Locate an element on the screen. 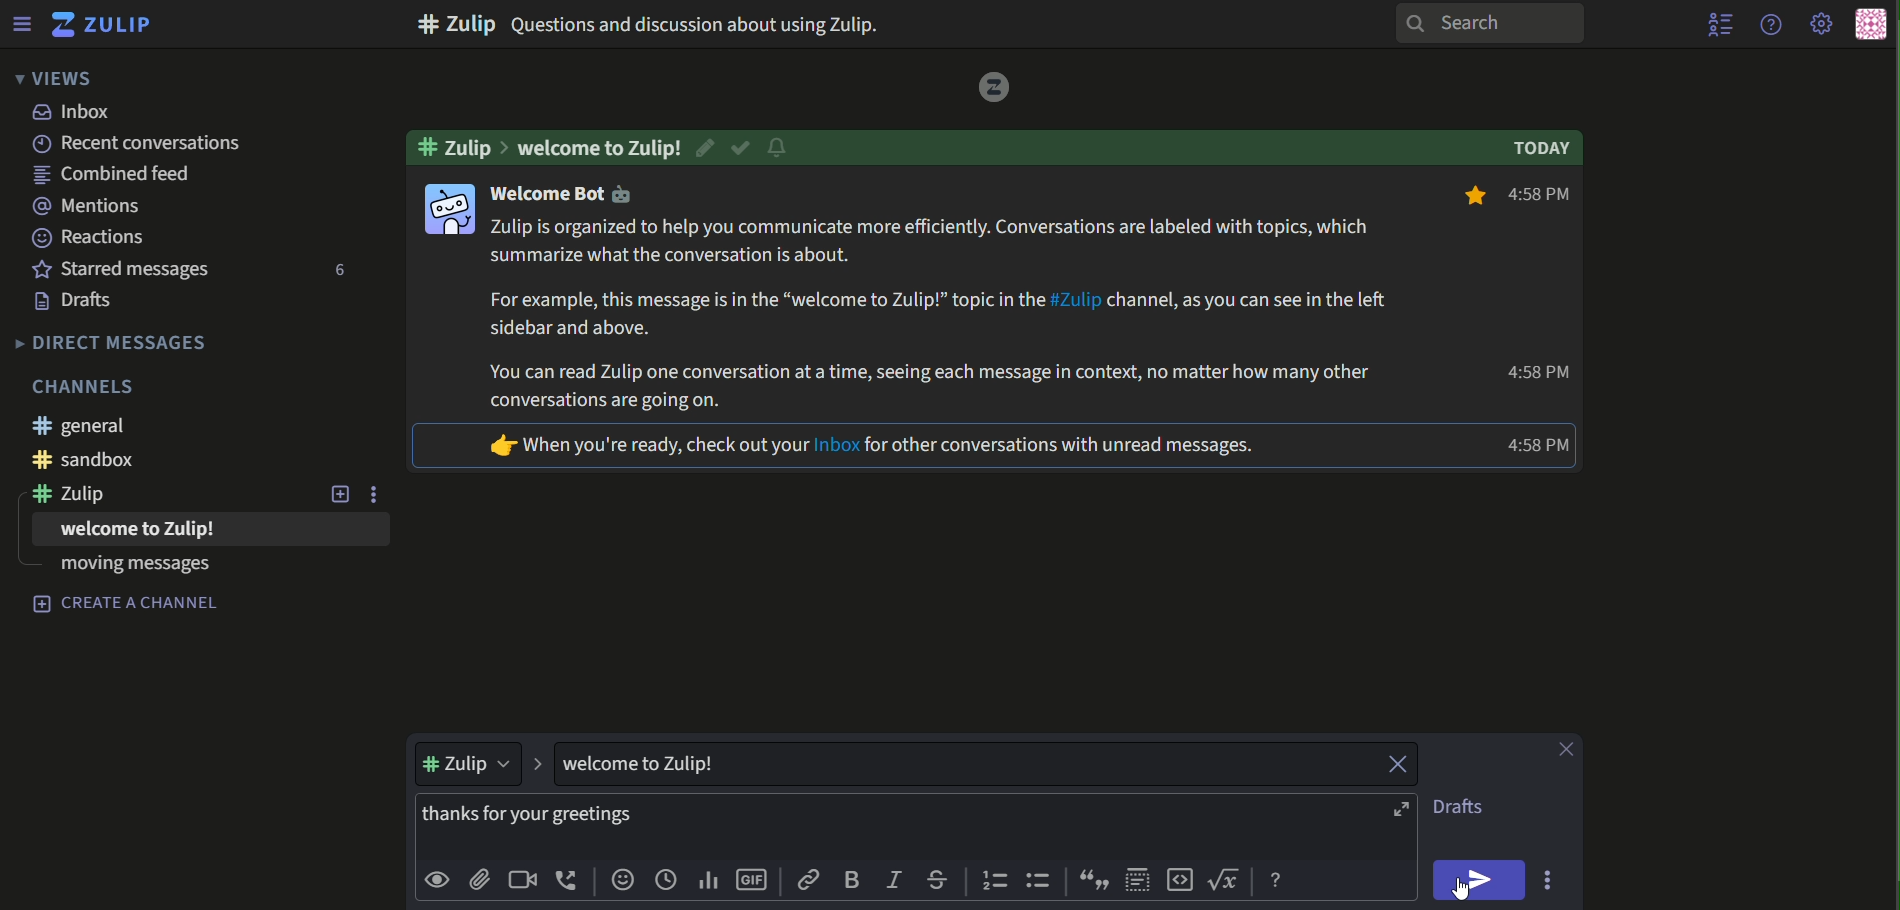 This screenshot has height=910, width=1900. logo is located at coordinates (989, 88).